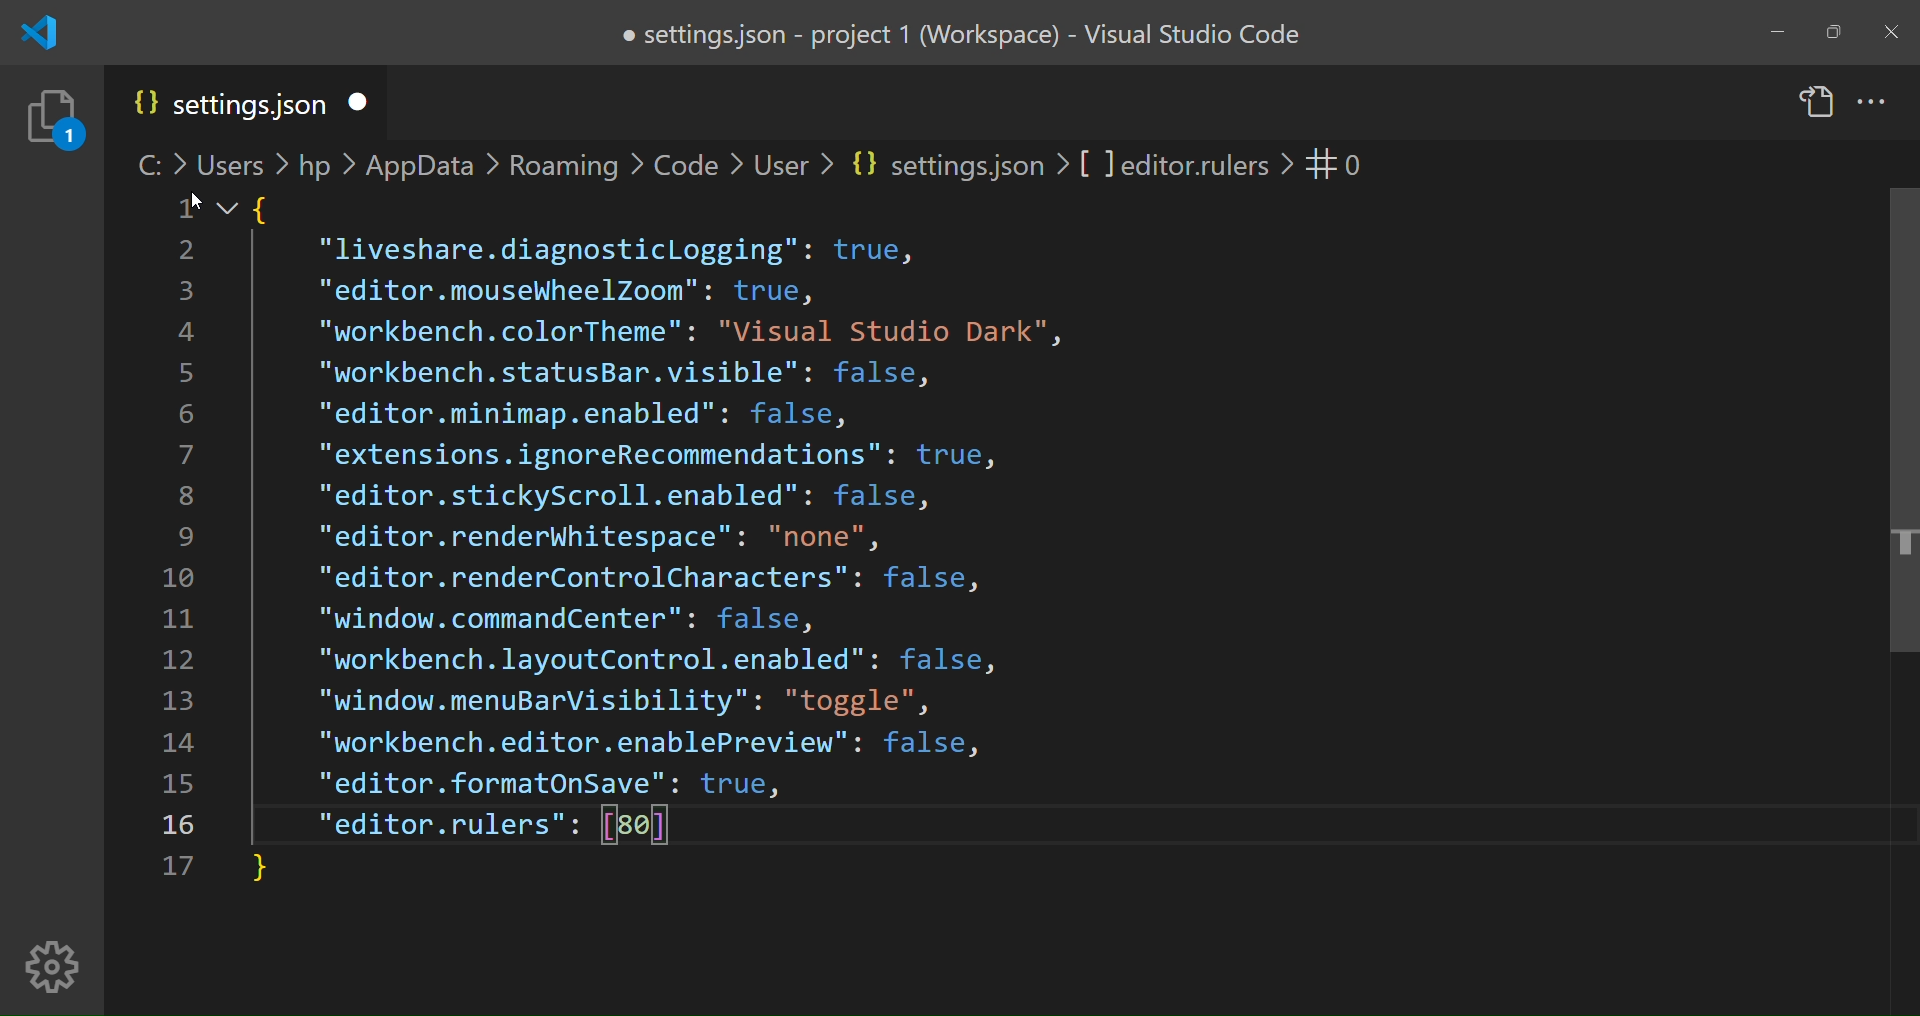 The height and width of the screenshot is (1016, 1920). Describe the element at coordinates (1889, 438) in the screenshot. I see `scroll bar` at that location.